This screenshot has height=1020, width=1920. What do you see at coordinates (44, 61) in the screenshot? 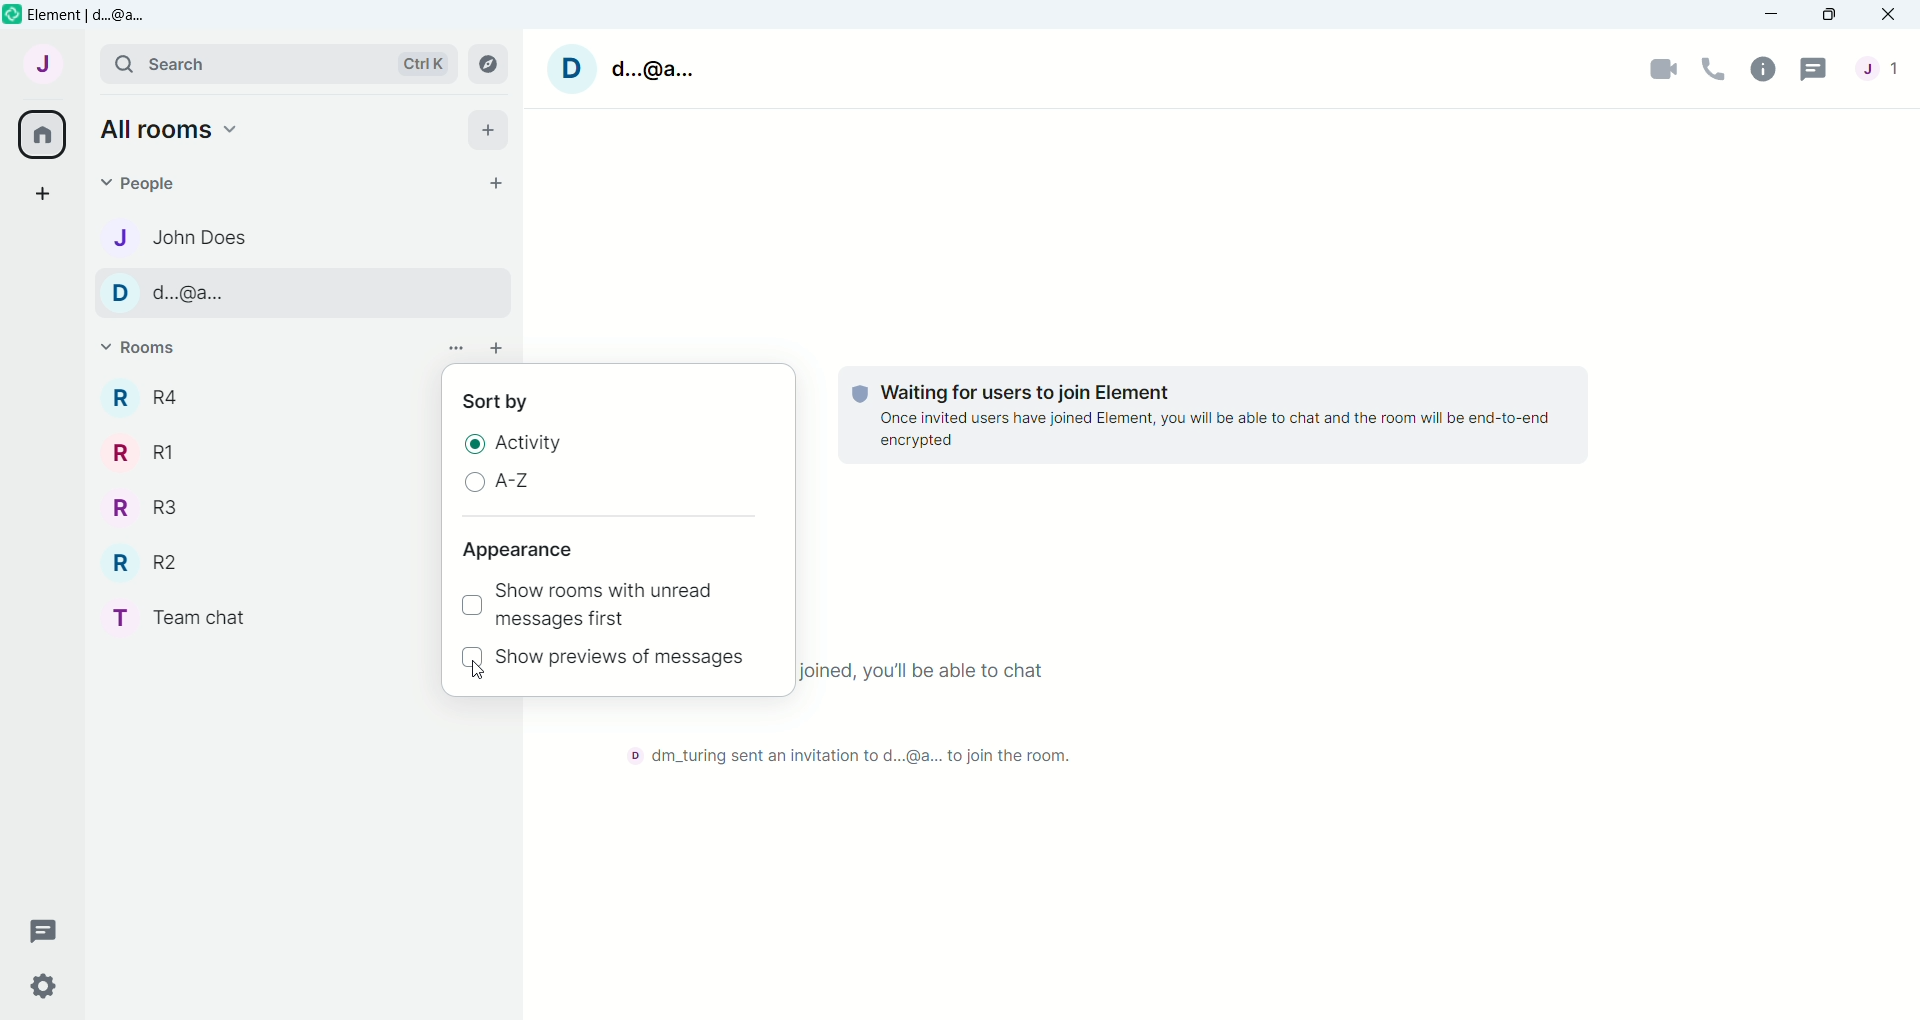
I see `User menu` at bounding box center [44, 61].